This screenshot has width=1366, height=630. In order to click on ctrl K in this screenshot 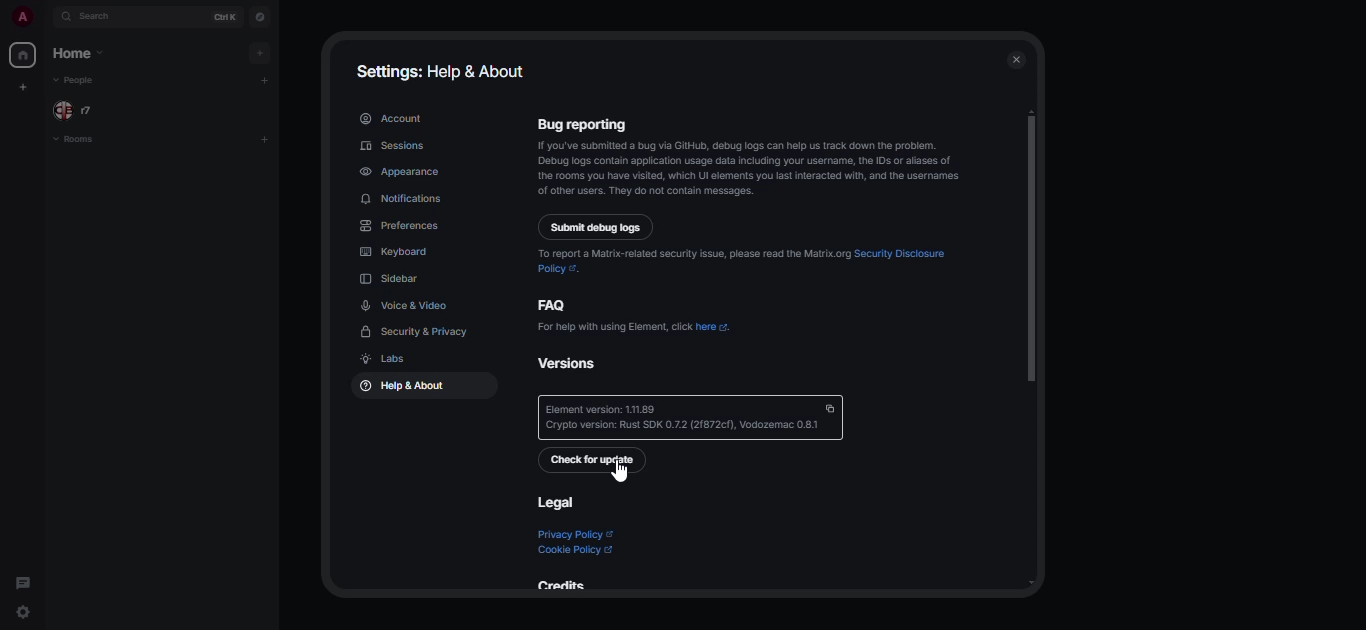, I will do `click(225, 14)`.